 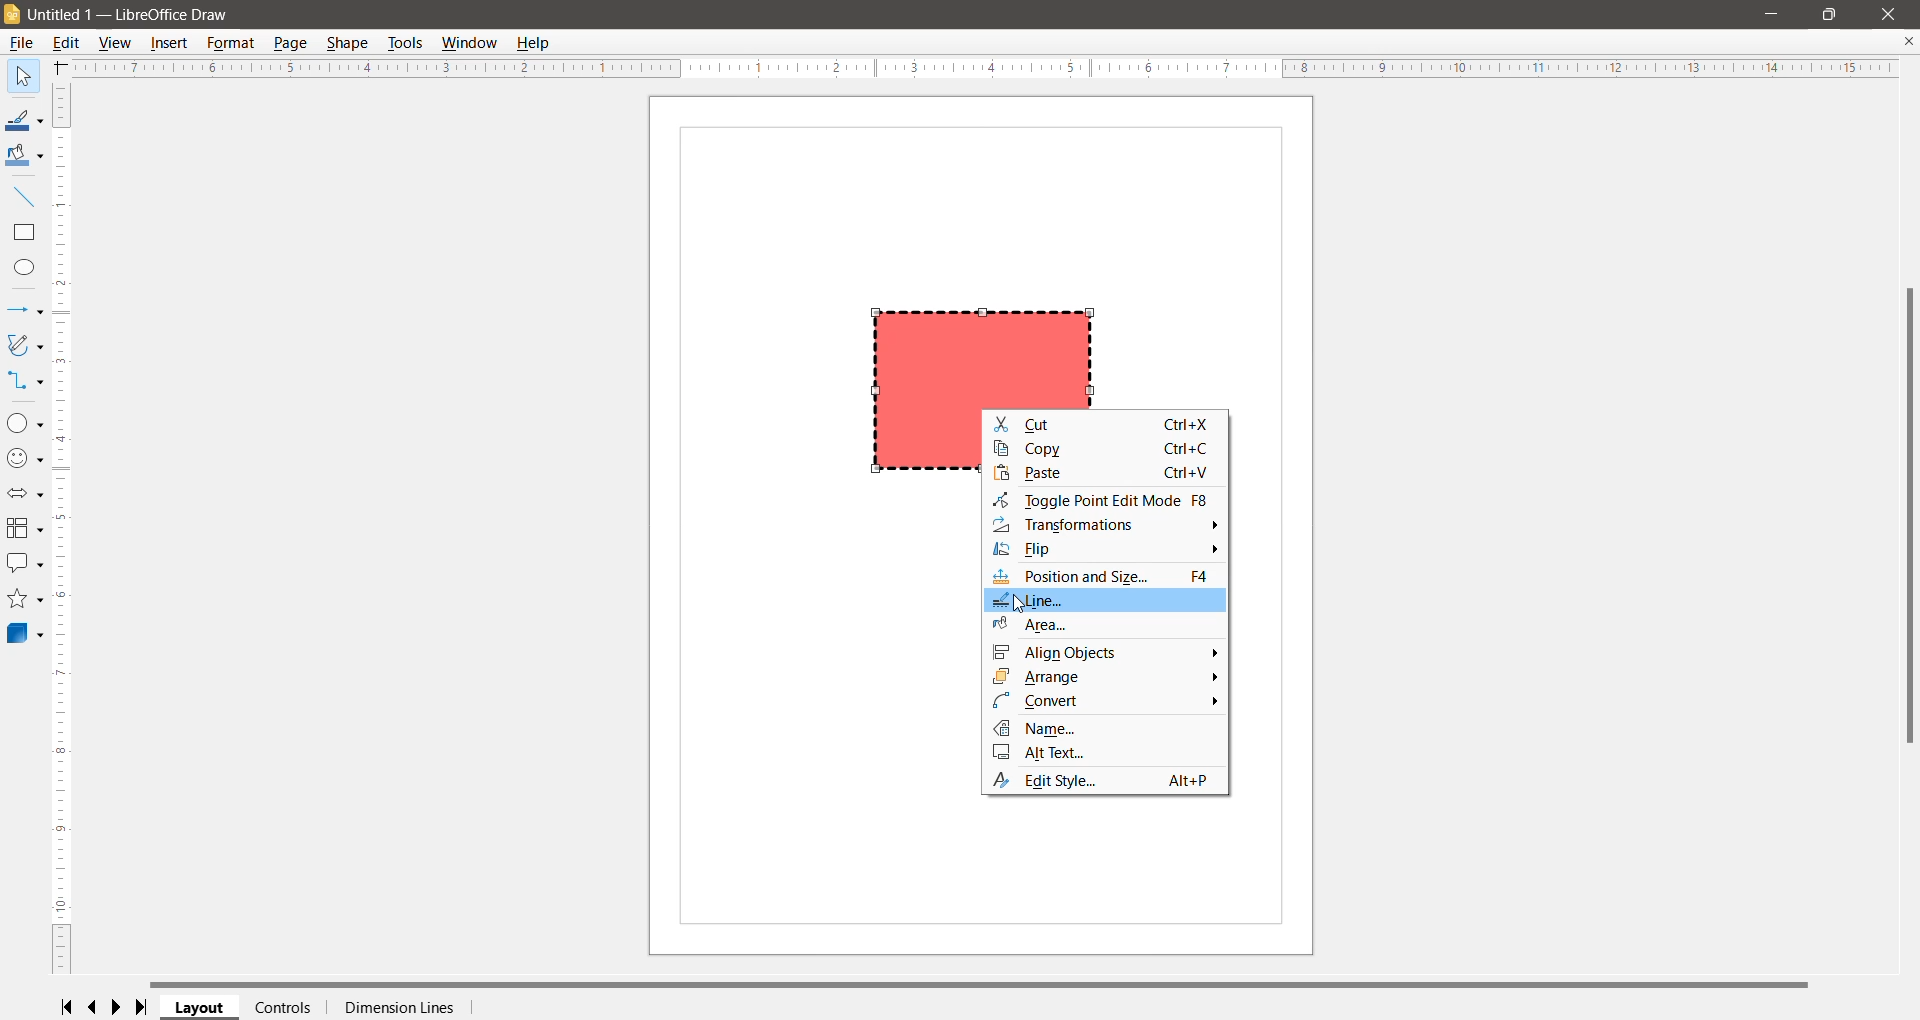 I want to click on Scroll to previous page, so click(x=94, y=1008).